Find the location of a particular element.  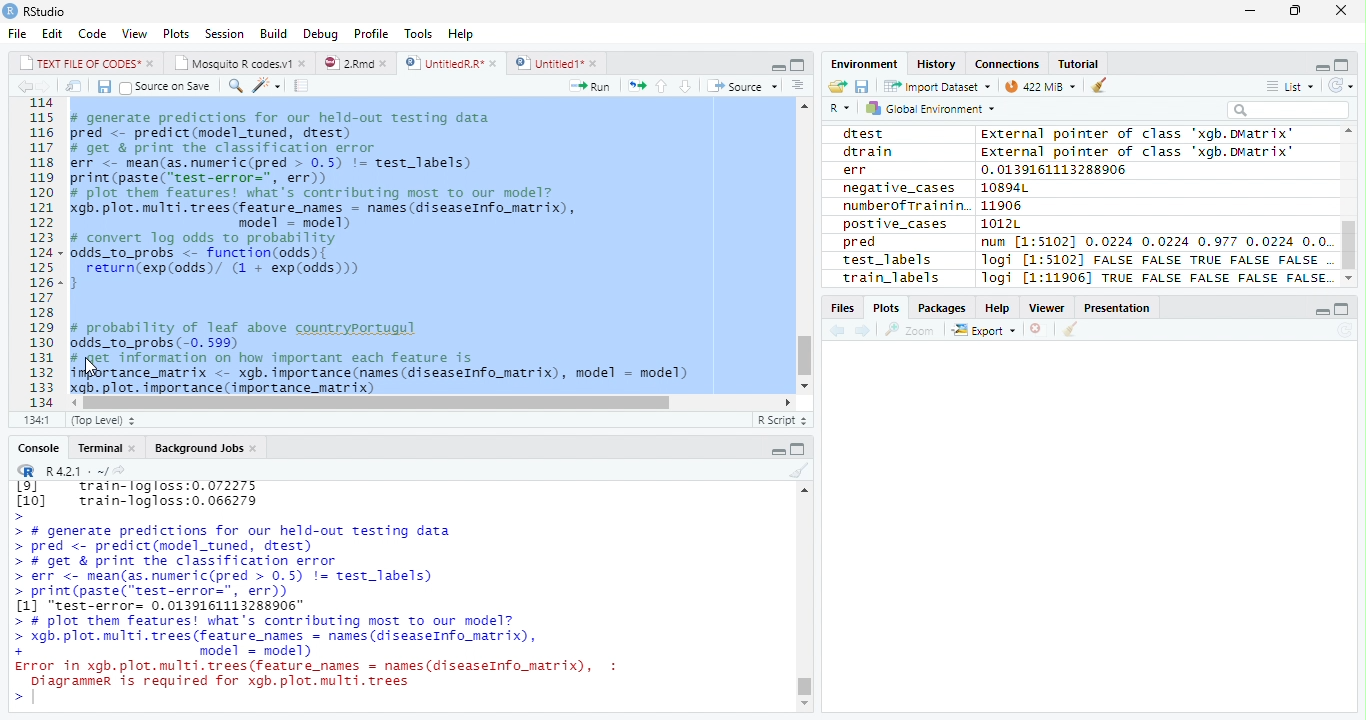

Clean is located at coordinates (795, 471).